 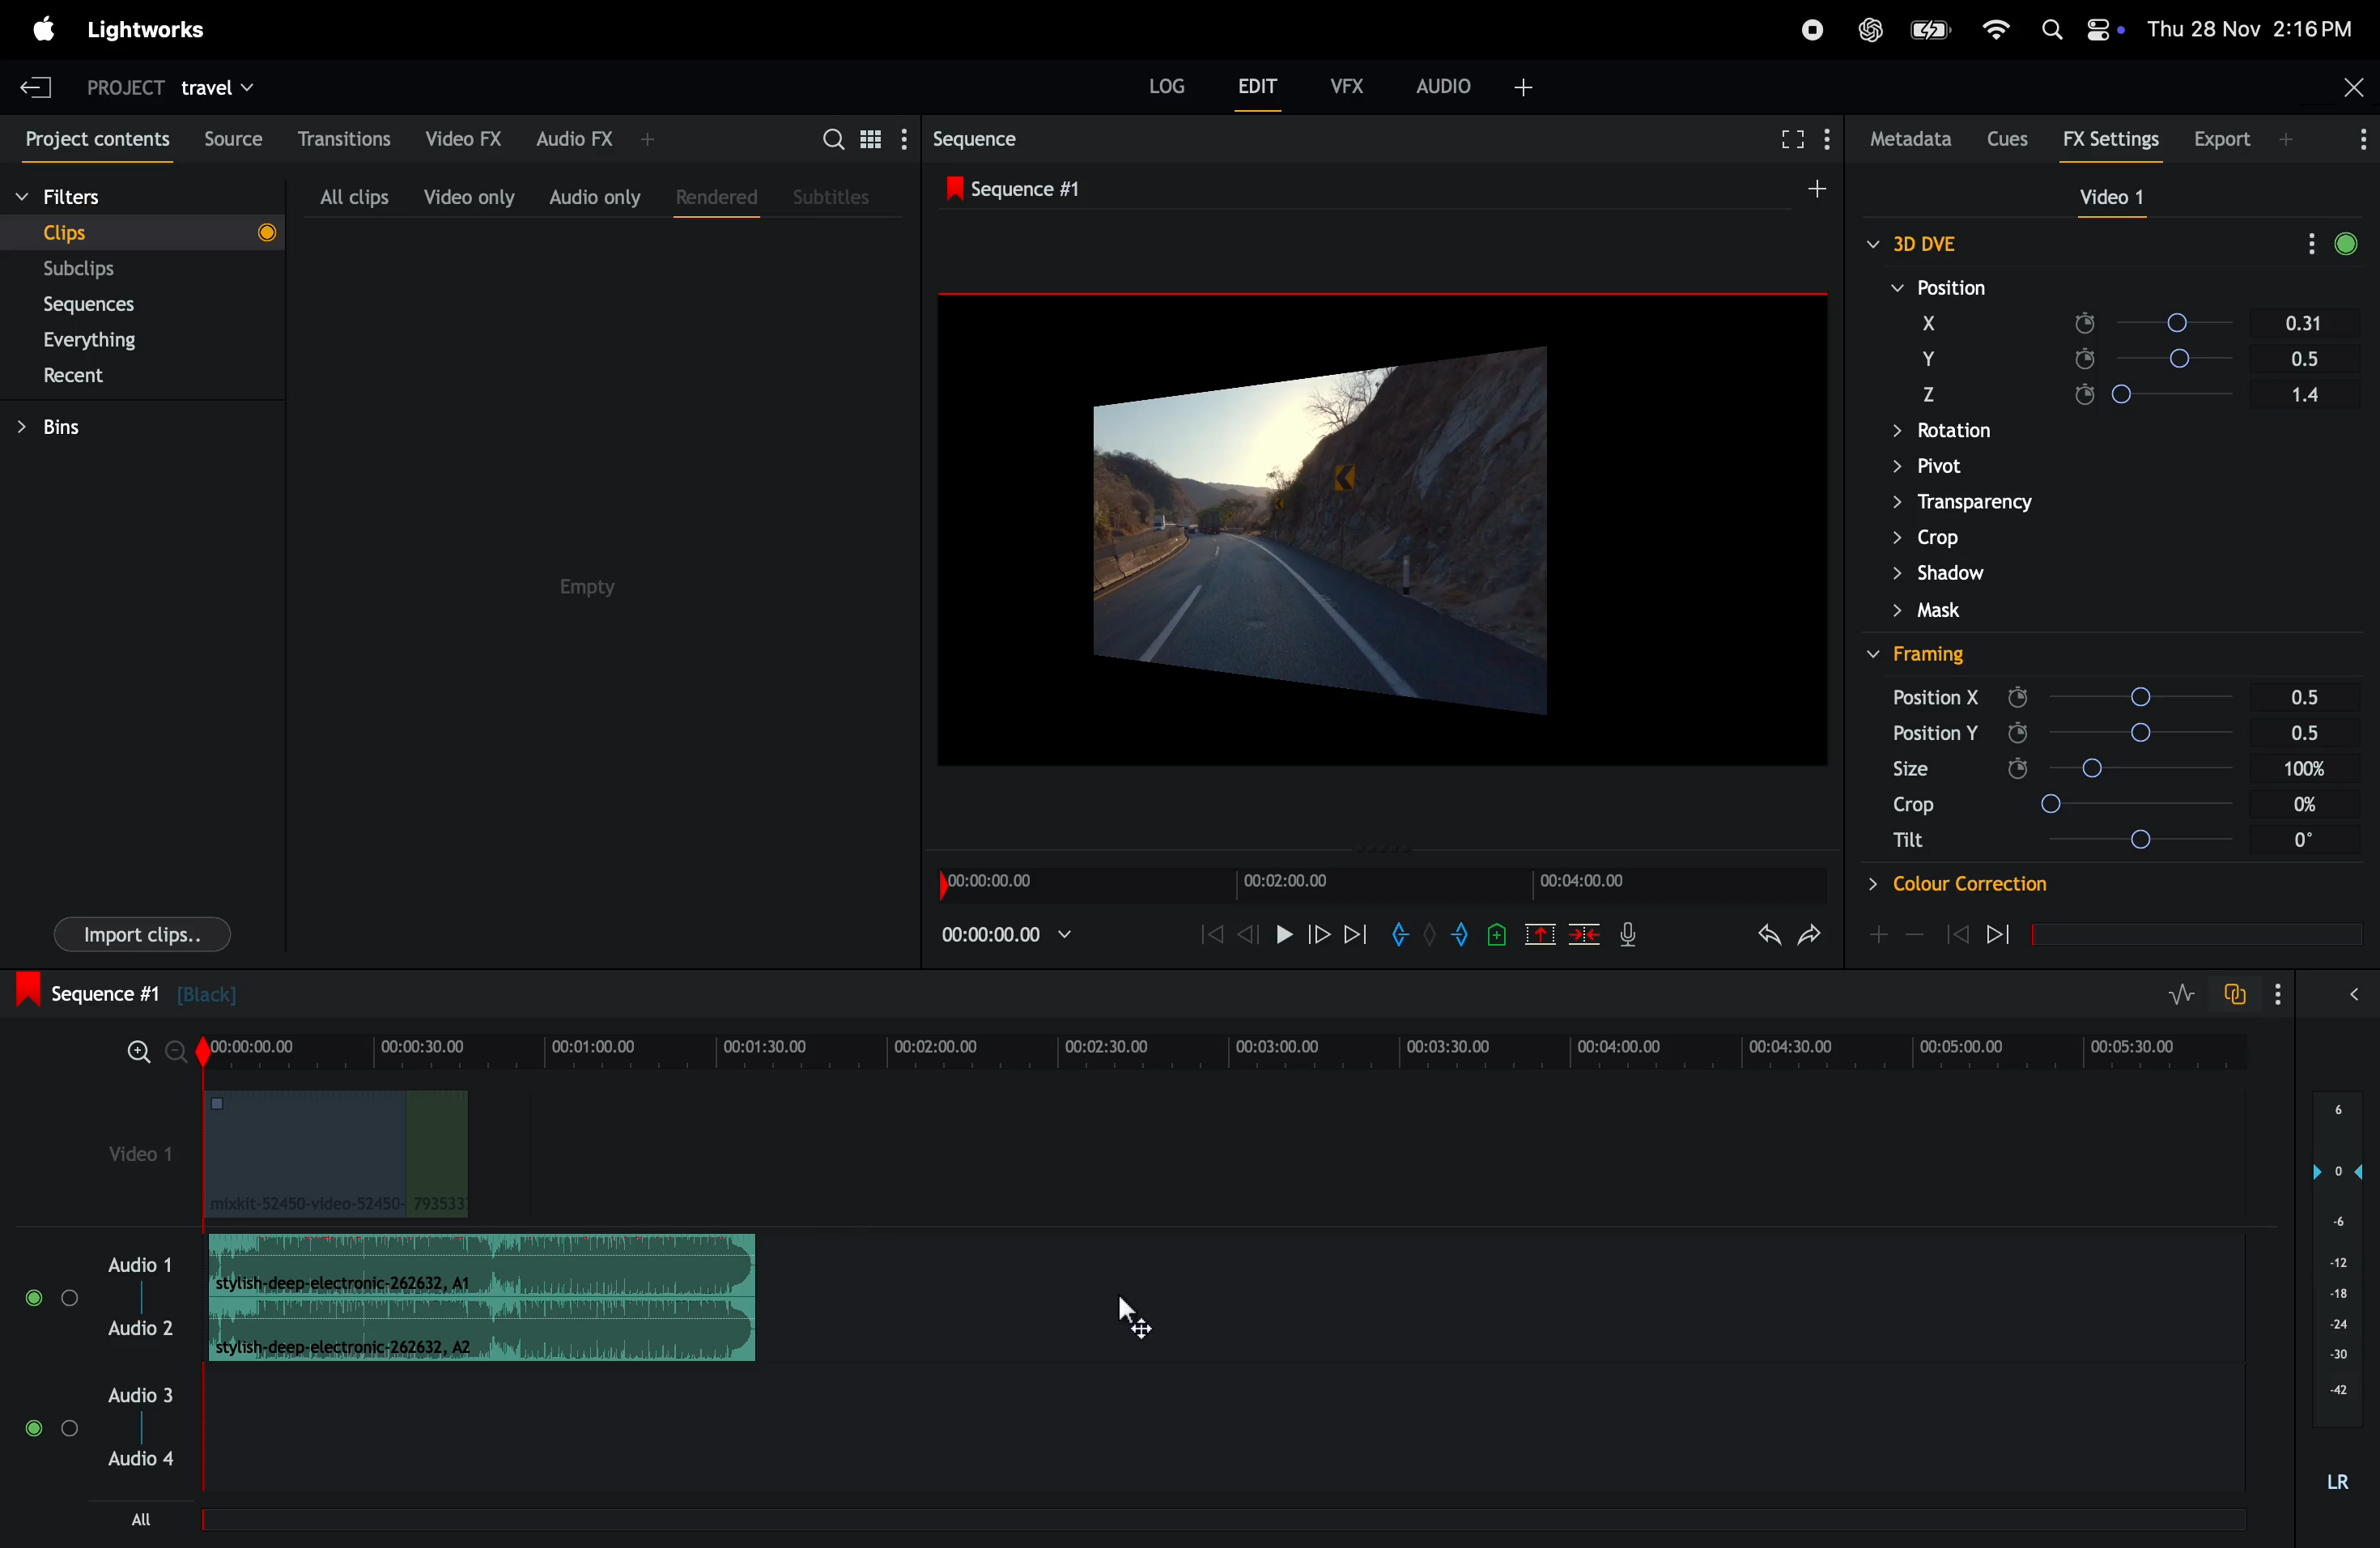 What do you see at coordinates (1935, 696) in the screenshot?
I see `` at bounding box center [1935, 696].